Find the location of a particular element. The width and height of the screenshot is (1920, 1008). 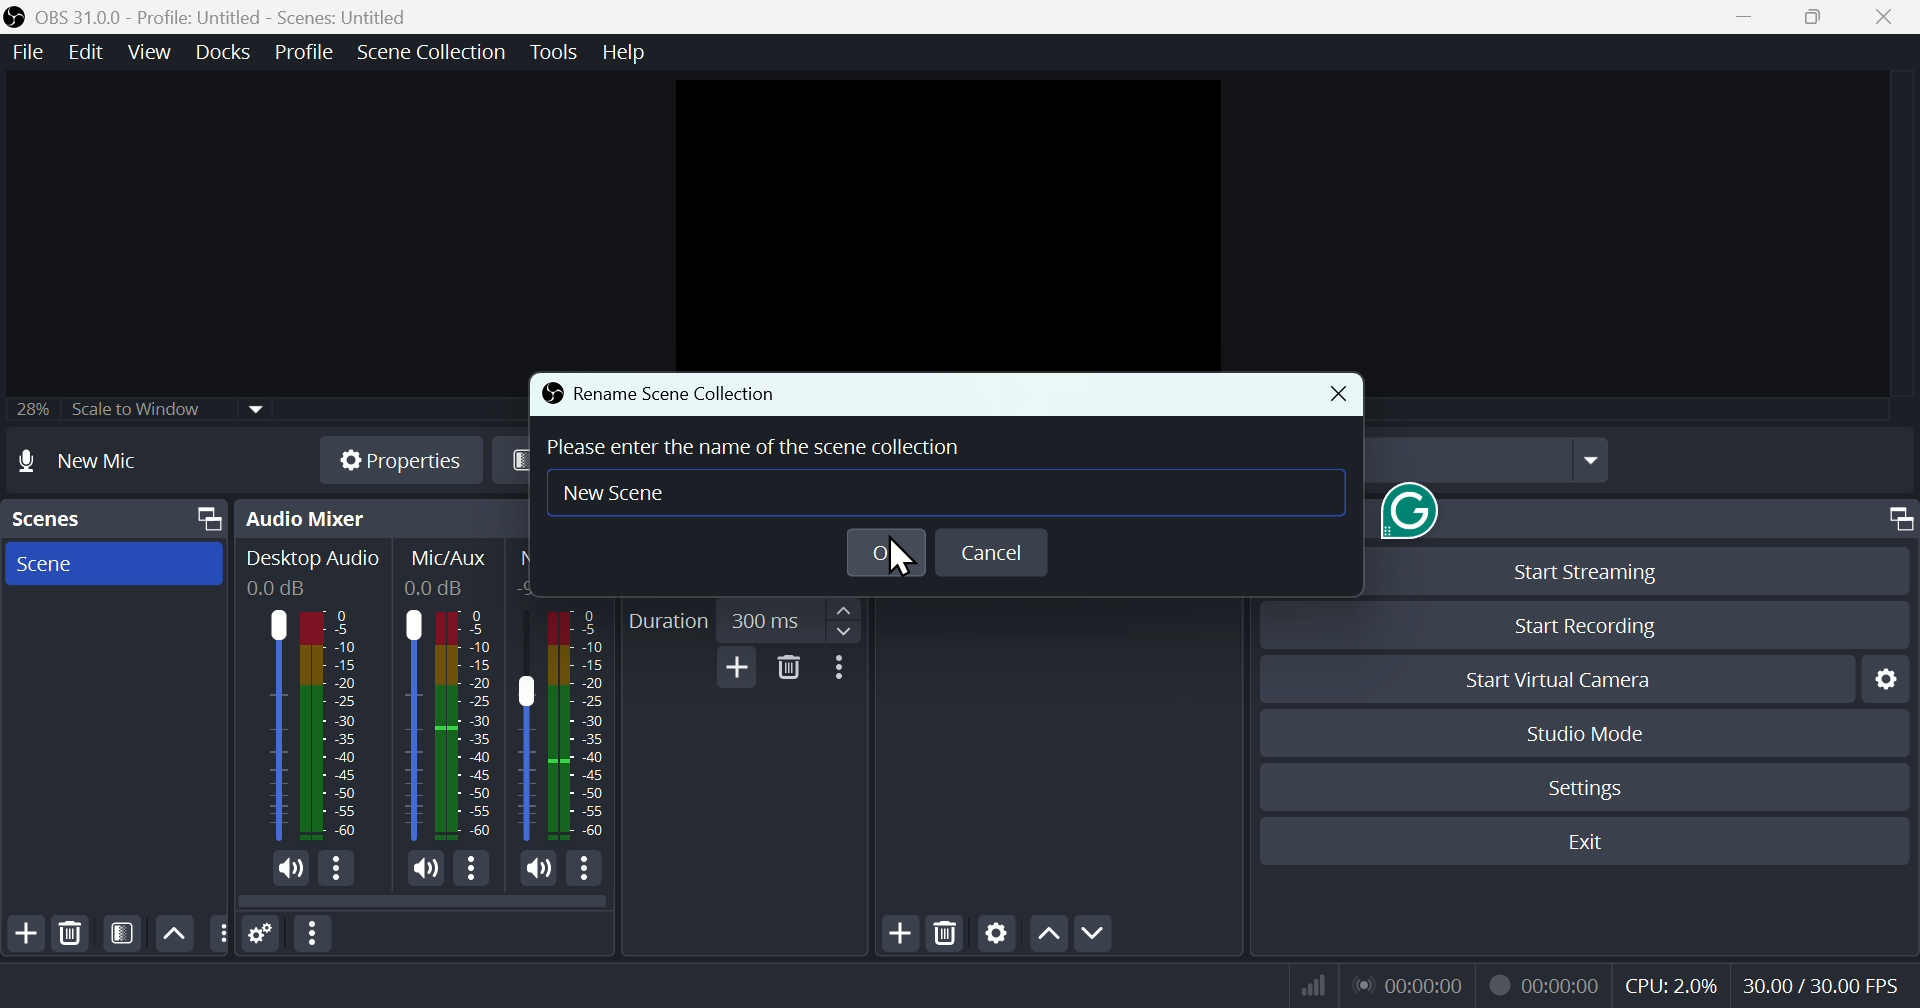

Start recording is located at coordinates (1595, 623).